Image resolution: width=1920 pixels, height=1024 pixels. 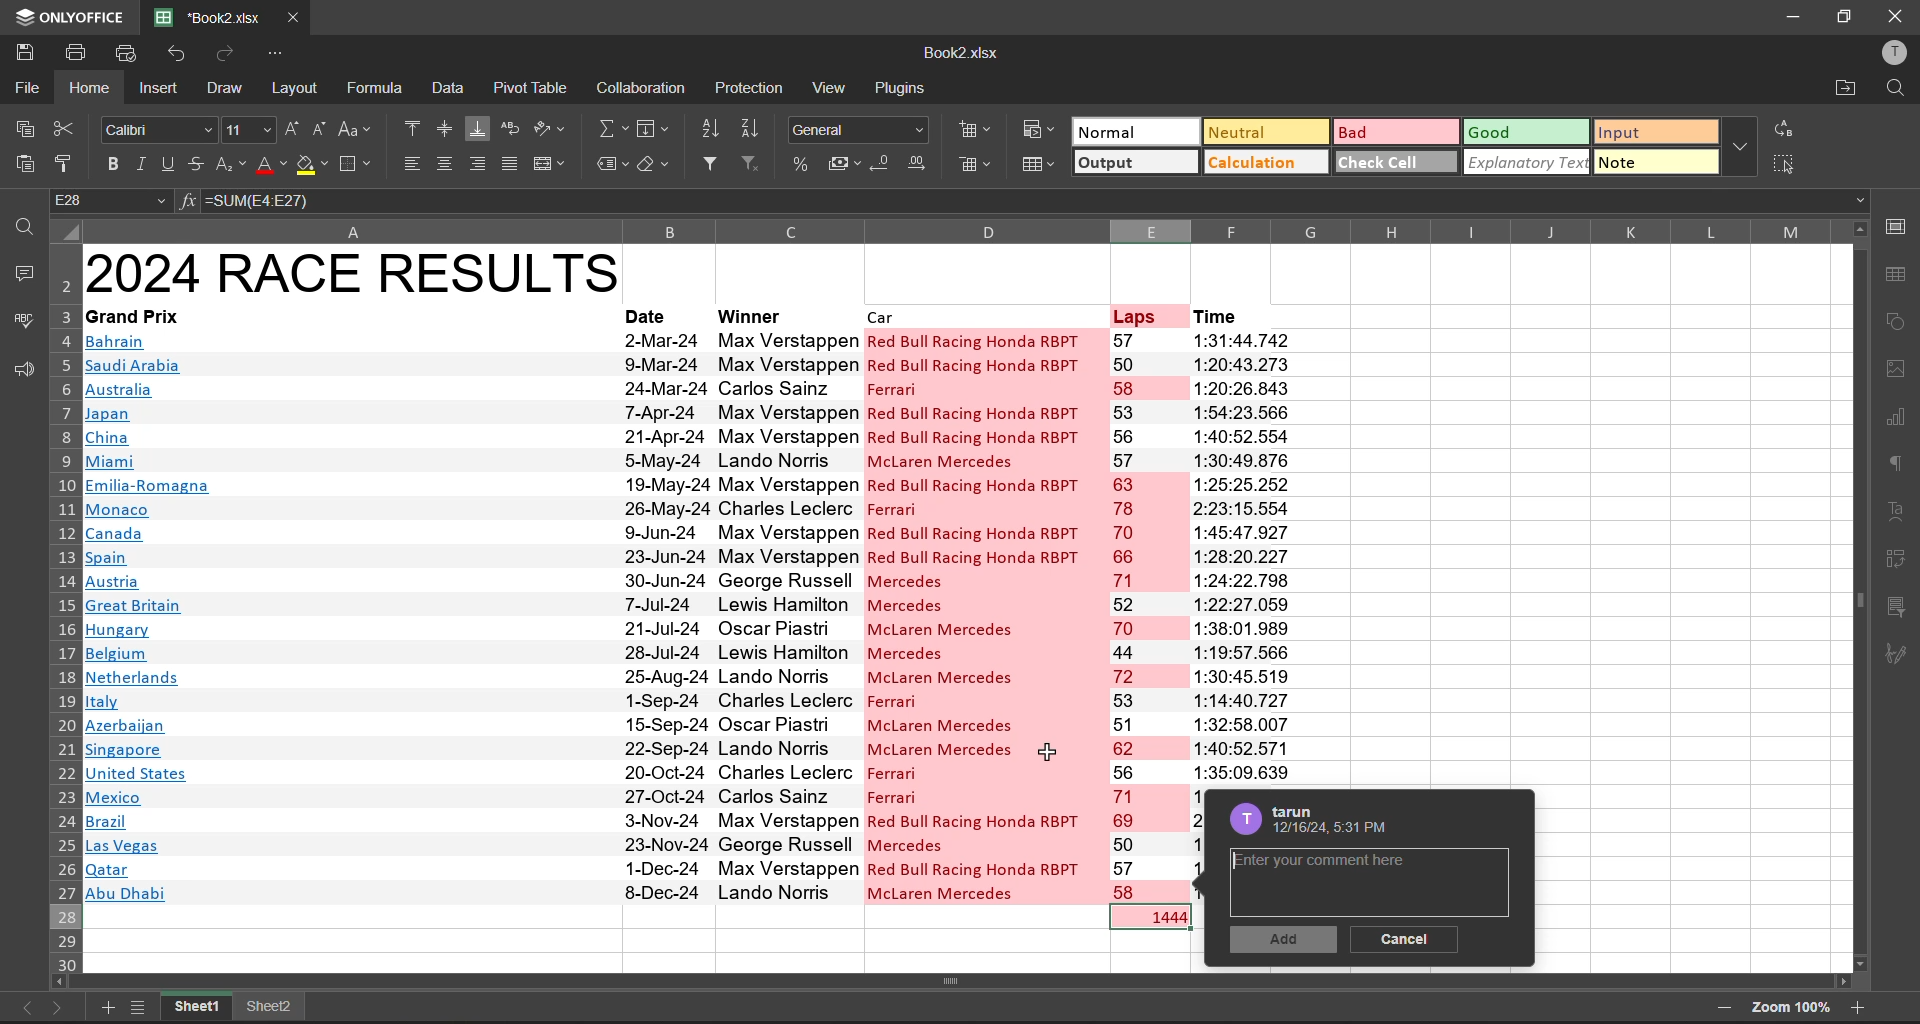 What do you see at coordinates (841, 163) in the screenshot?
I see `accounting` at bounding box center [841, 163].